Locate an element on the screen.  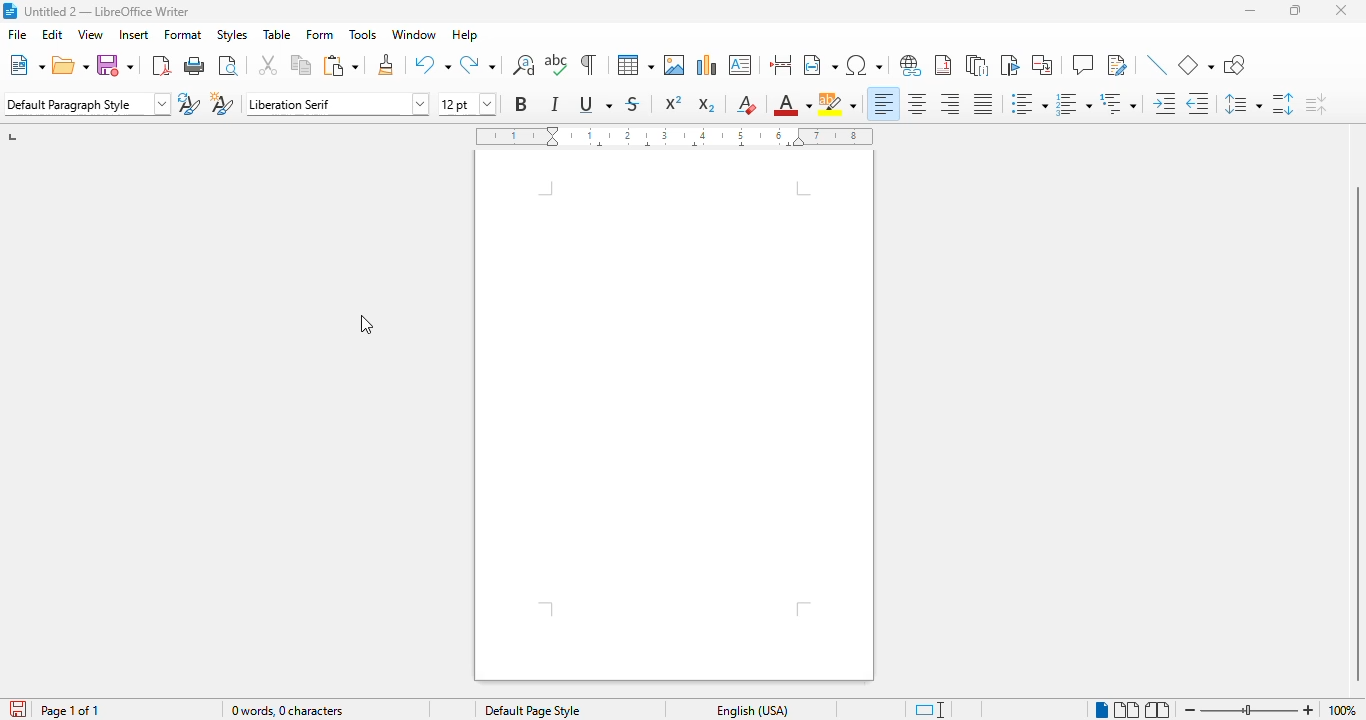
new style from selection is located at coordinates (223, 103).